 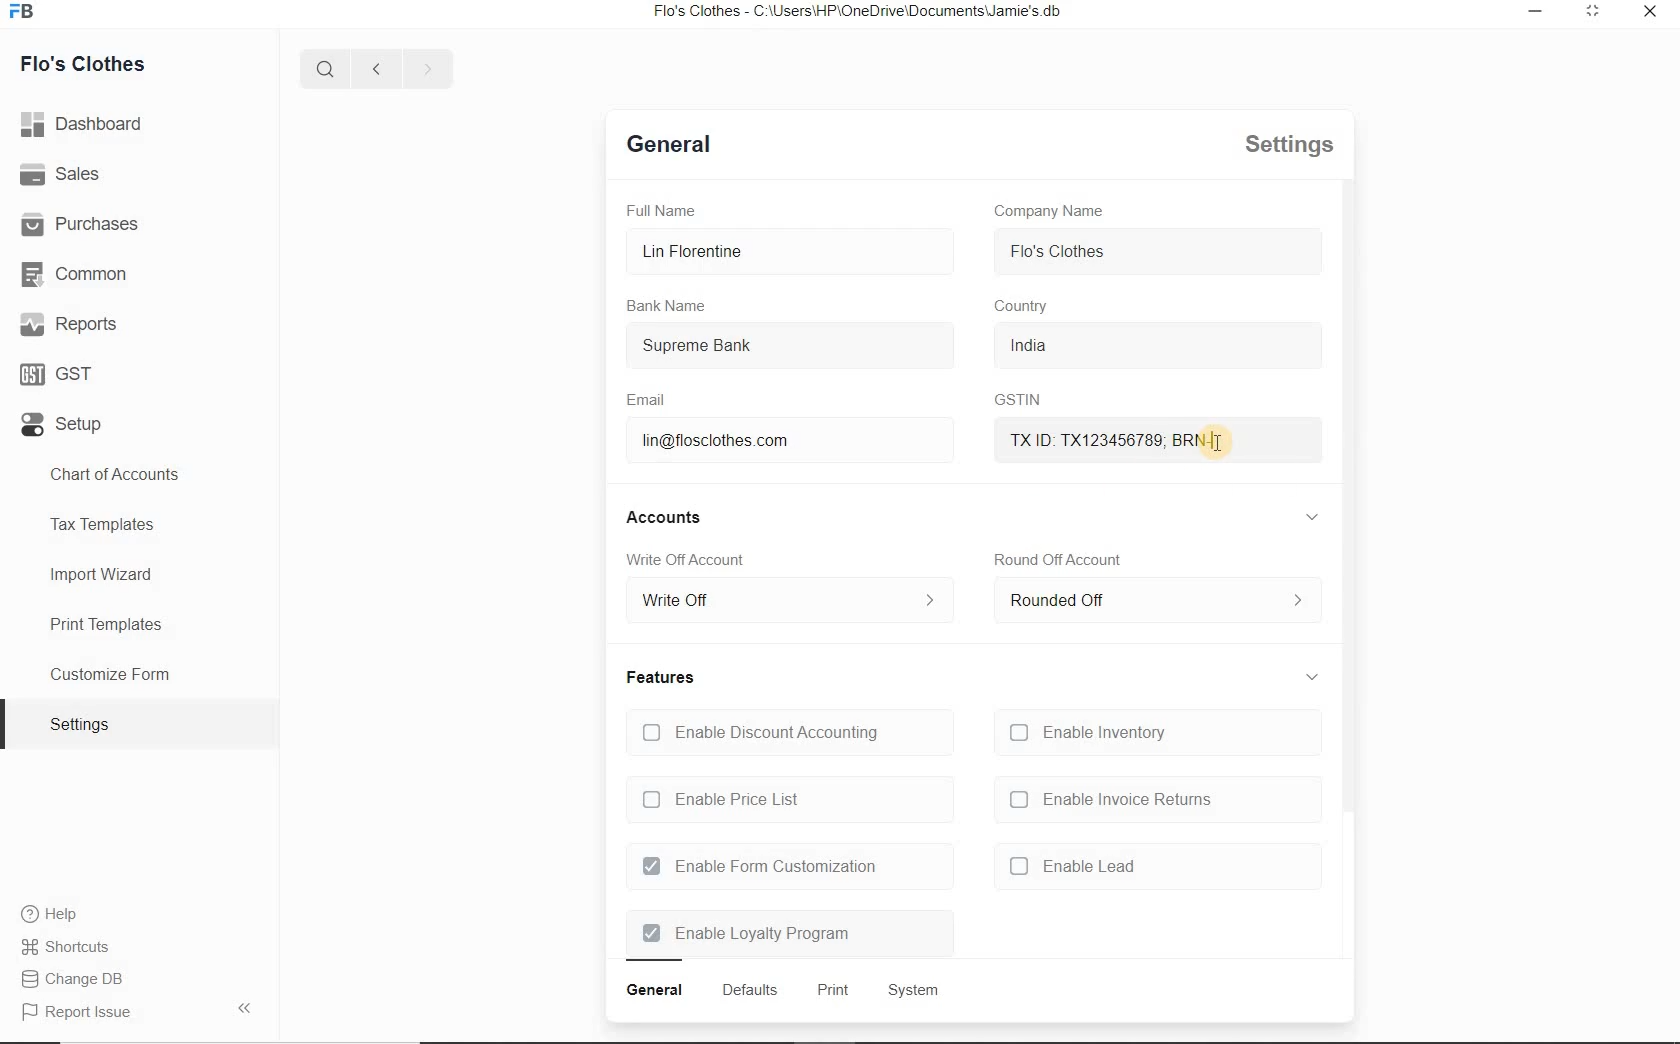 What do you see at coordinates (759, 732) in the screenshot?
I see `Enable Discount Accounting` at bounding box center [759, 732].